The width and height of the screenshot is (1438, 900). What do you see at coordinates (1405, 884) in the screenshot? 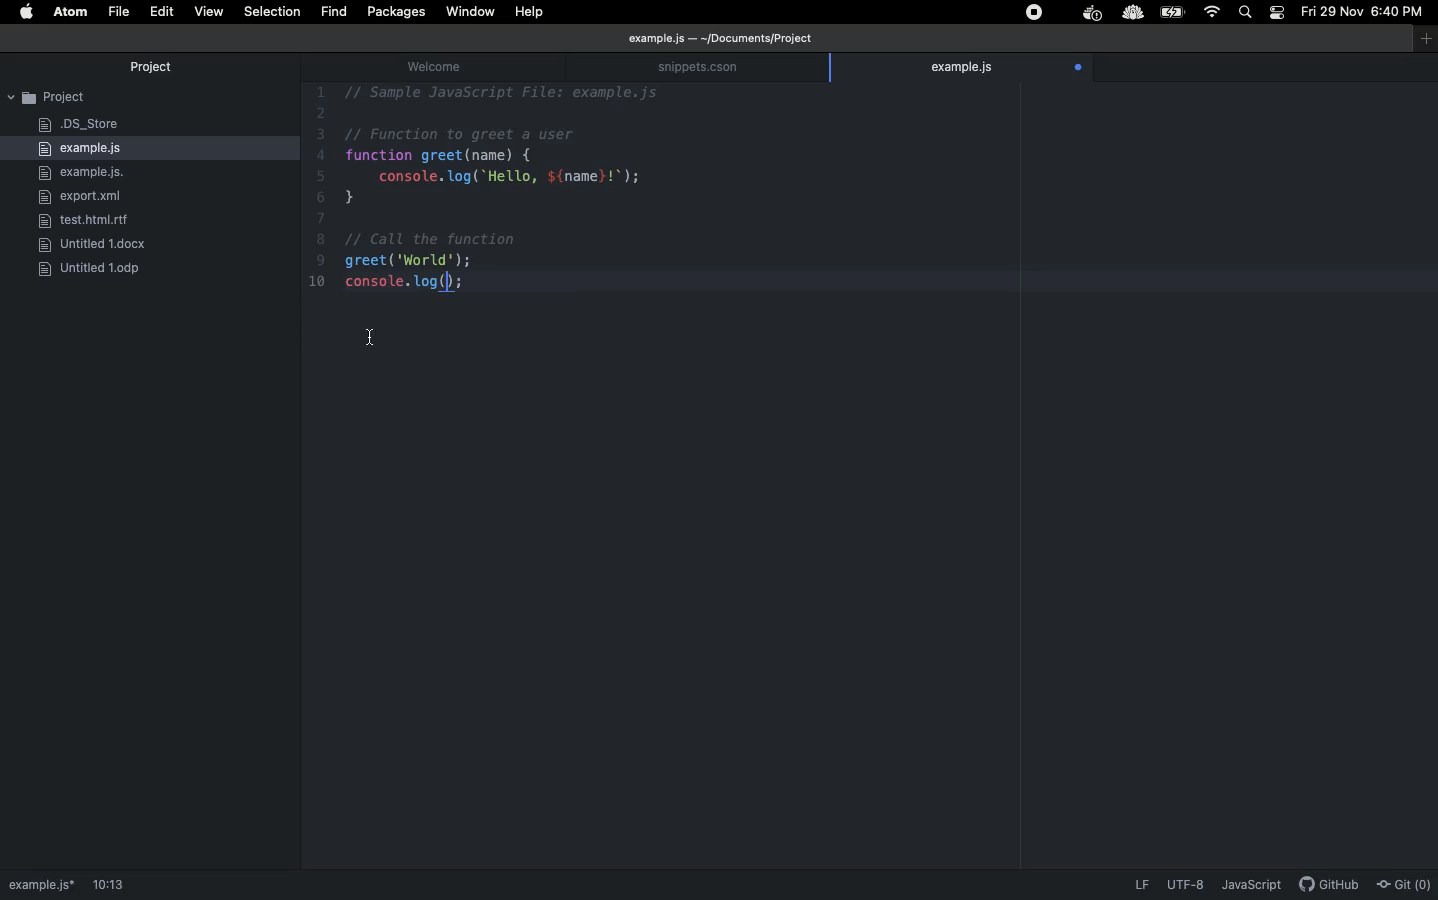
I see `Git` at bounding box center [1405, 884].